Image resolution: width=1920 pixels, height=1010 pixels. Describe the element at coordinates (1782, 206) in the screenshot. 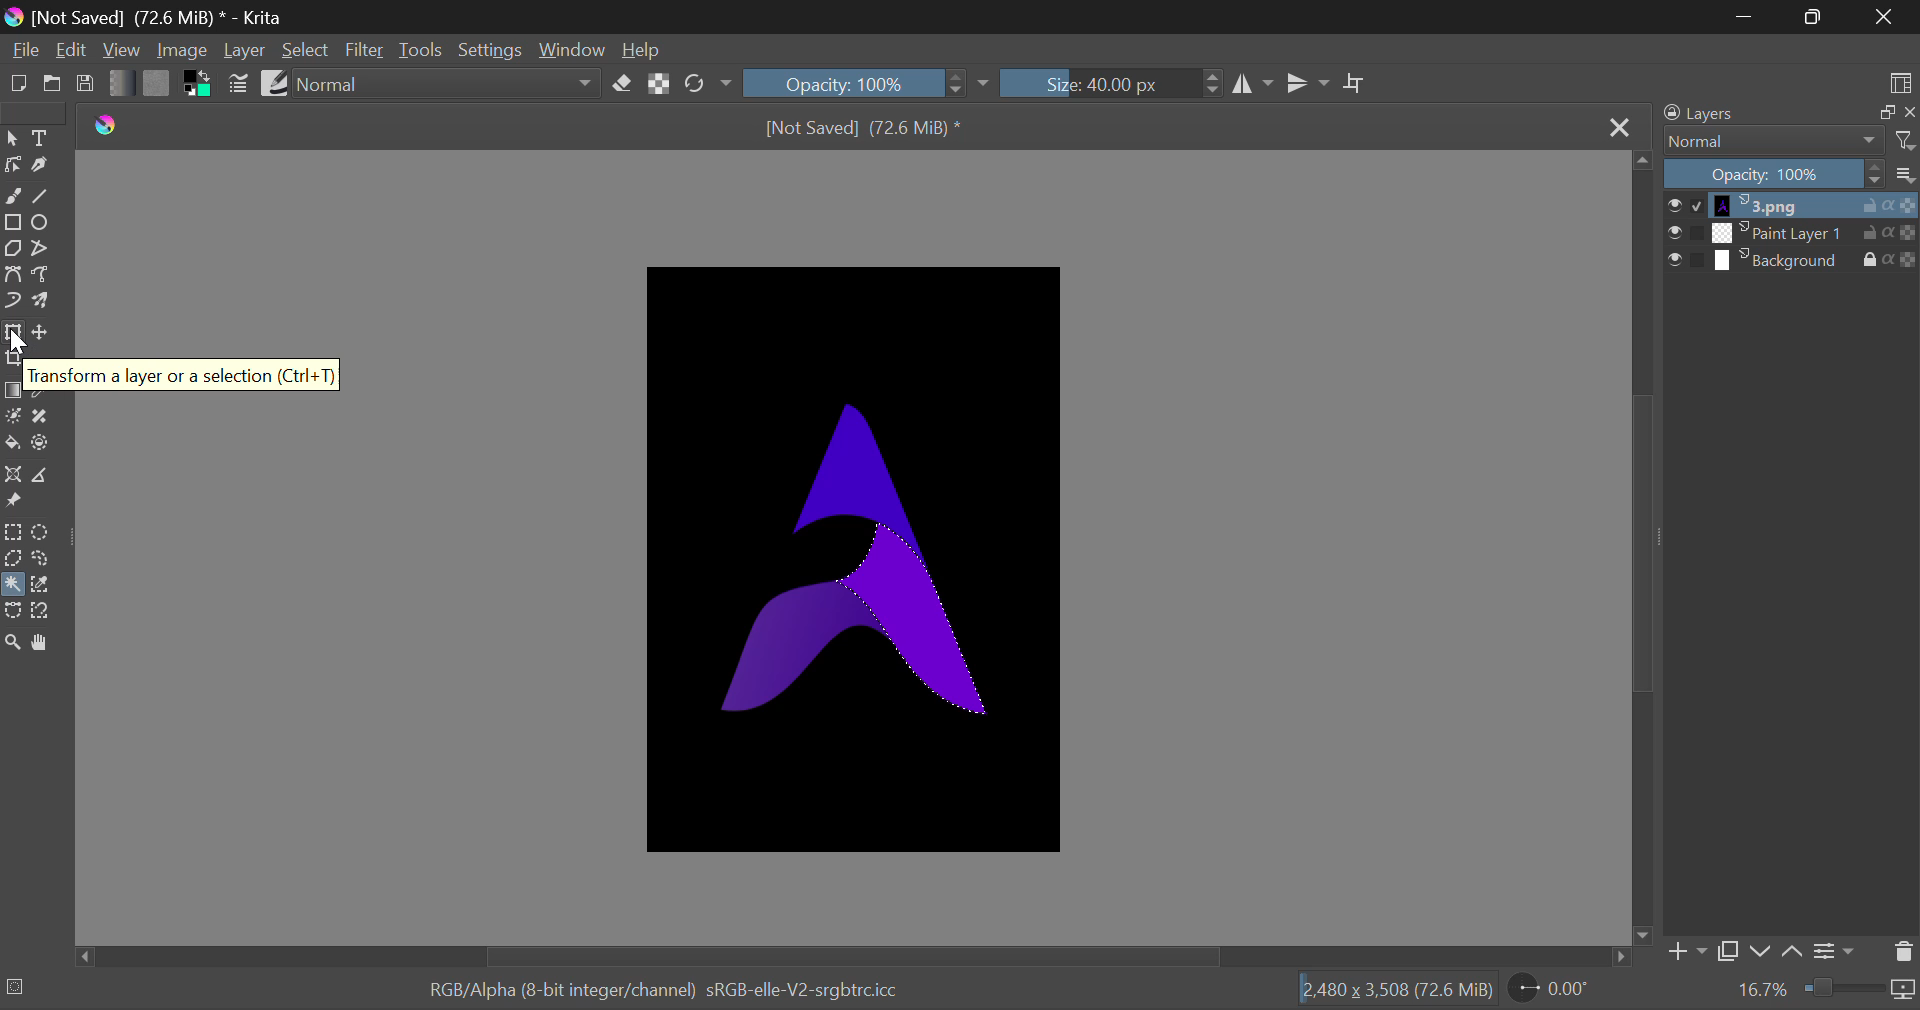

I see `layer 1` at that location.